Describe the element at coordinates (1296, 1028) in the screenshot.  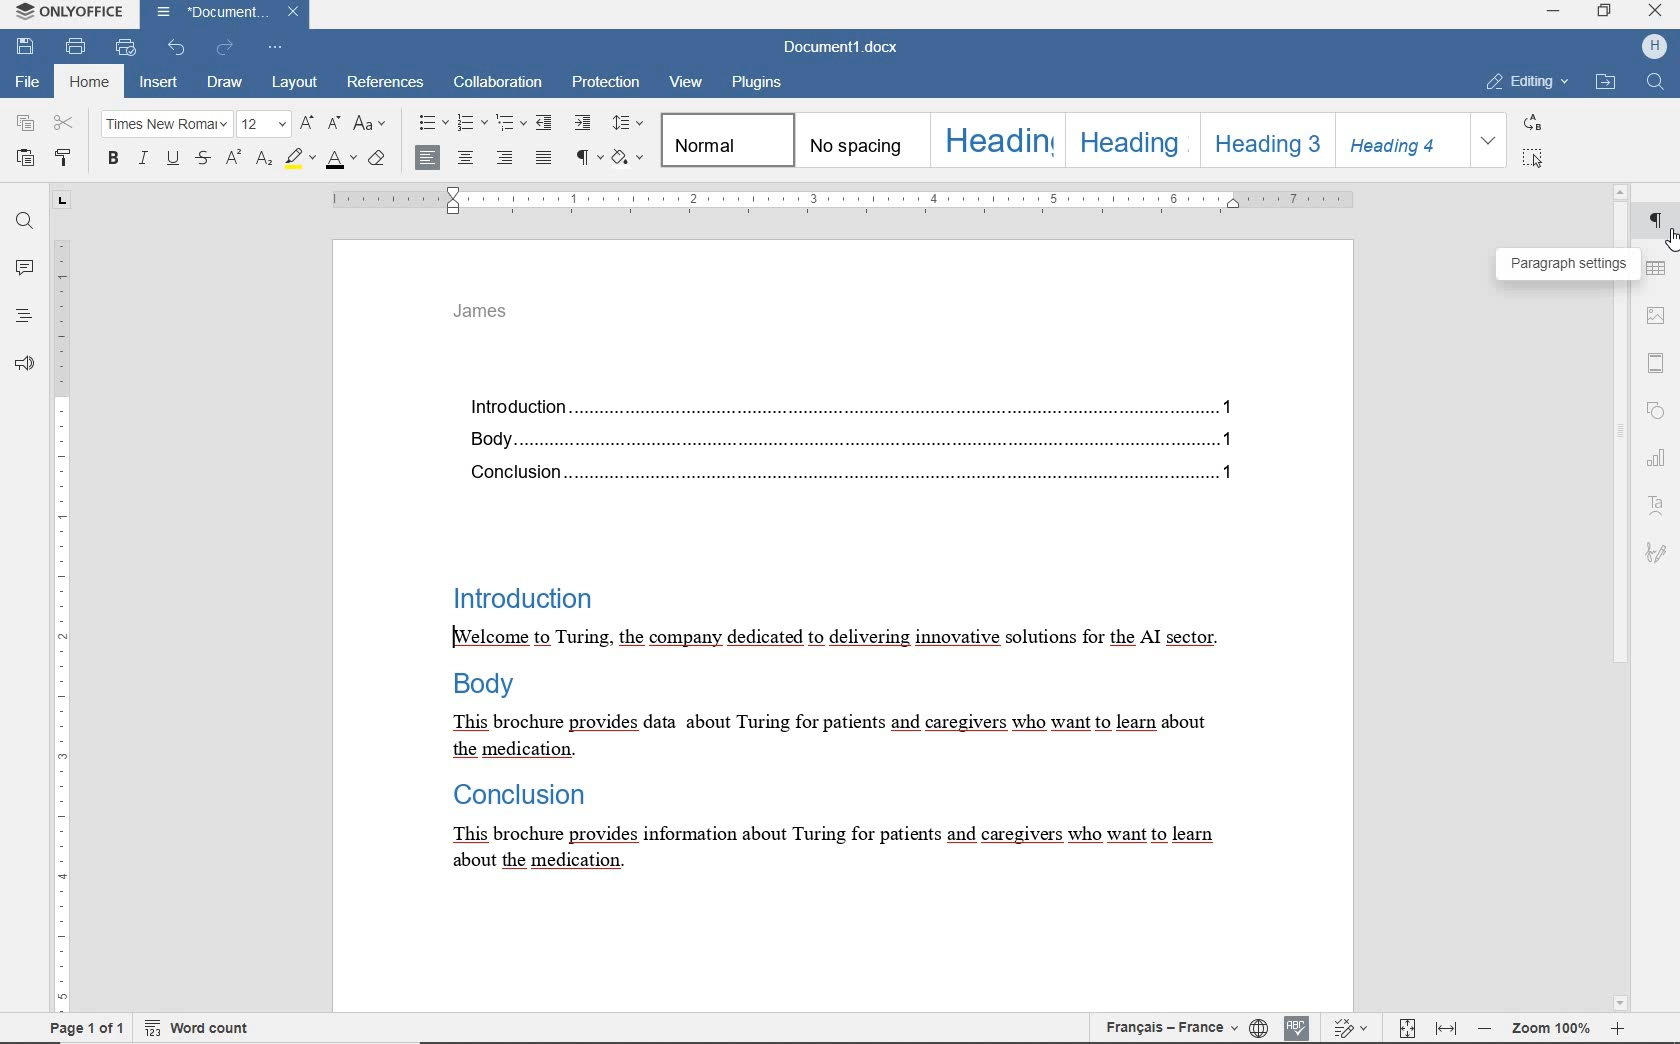
I see `spell checking` at that location.